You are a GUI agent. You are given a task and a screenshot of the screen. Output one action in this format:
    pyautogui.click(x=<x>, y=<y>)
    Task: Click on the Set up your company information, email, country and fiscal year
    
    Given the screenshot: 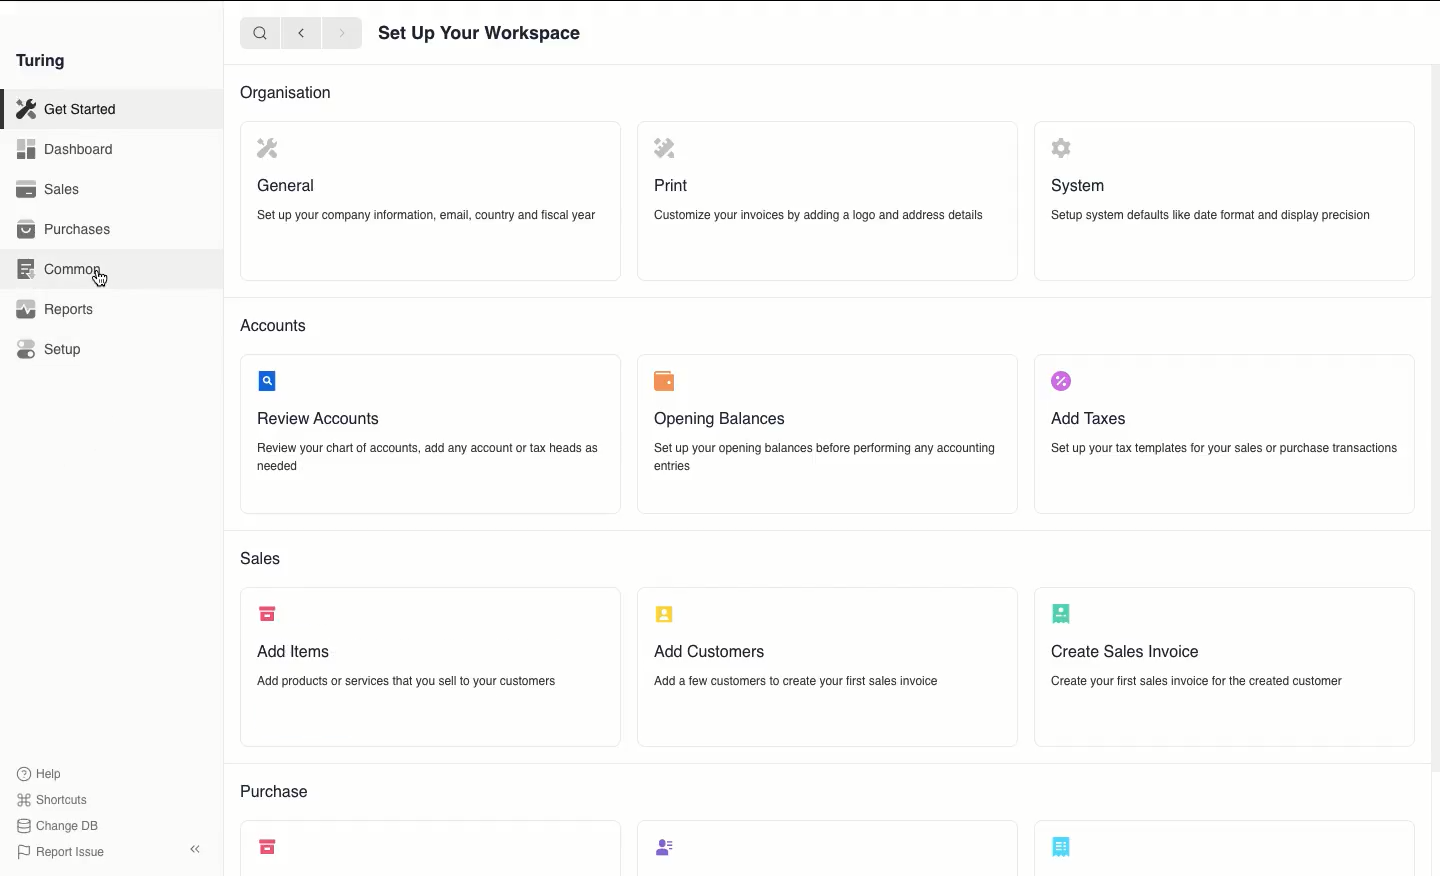 What is the action you would take?
    pyautogui.click(x=423, y=215)
    